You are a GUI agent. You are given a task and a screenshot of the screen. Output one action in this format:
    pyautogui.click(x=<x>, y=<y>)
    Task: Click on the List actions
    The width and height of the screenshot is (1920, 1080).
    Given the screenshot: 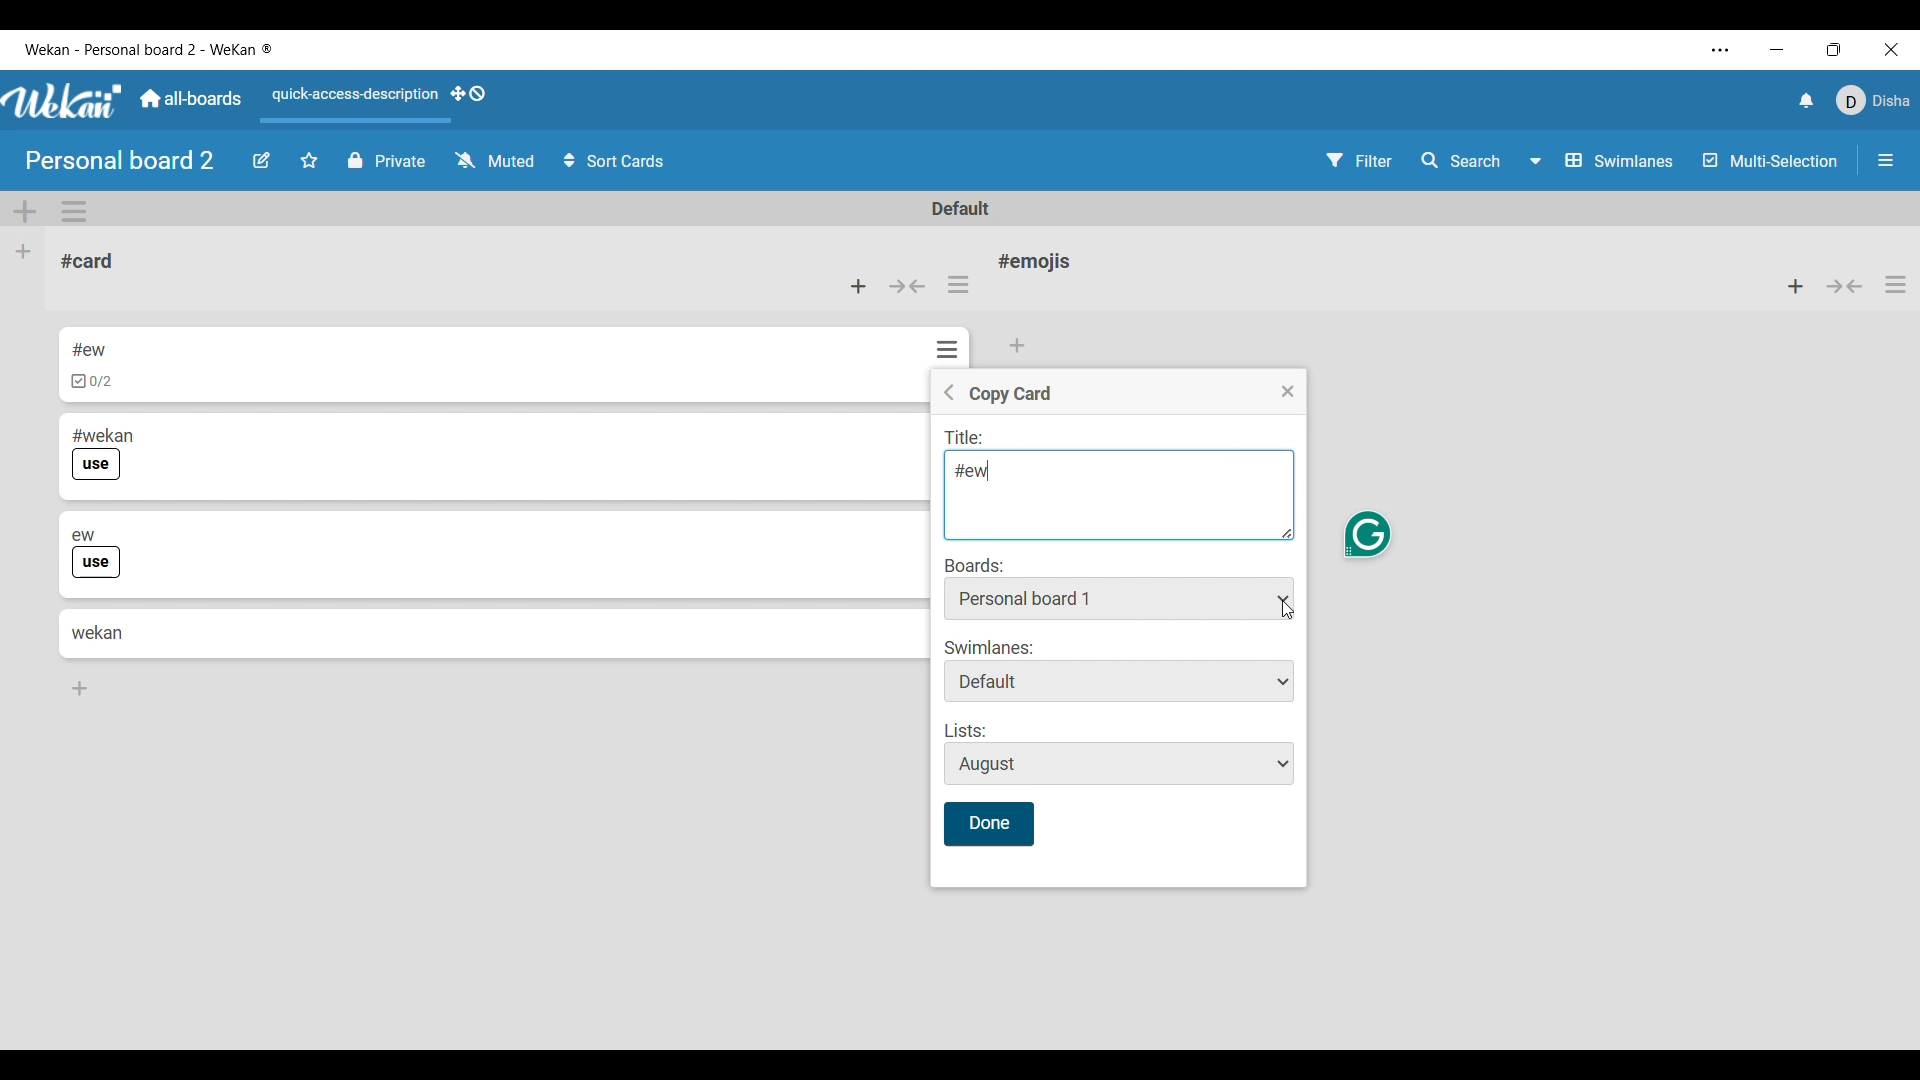 What is the action you would take?
    pyautogui.click(x=958, y=284)
    